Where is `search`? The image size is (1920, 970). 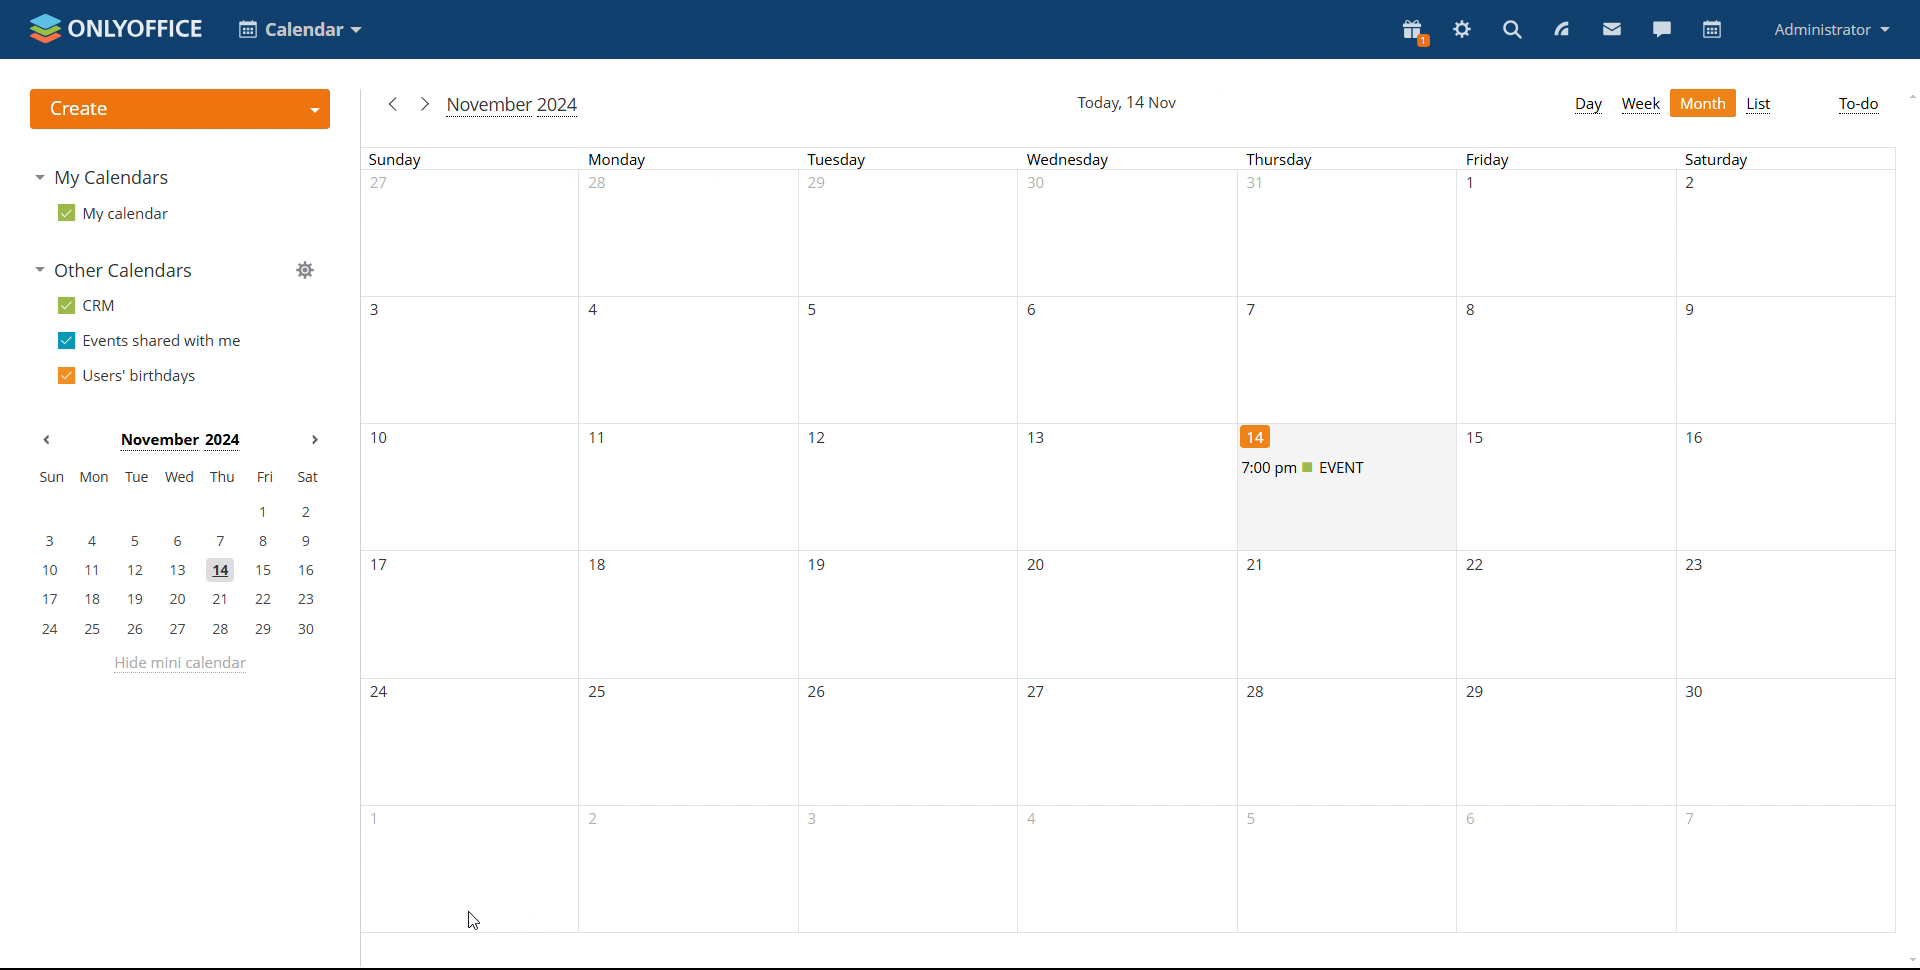
search is located at coordinates (1511, 29).